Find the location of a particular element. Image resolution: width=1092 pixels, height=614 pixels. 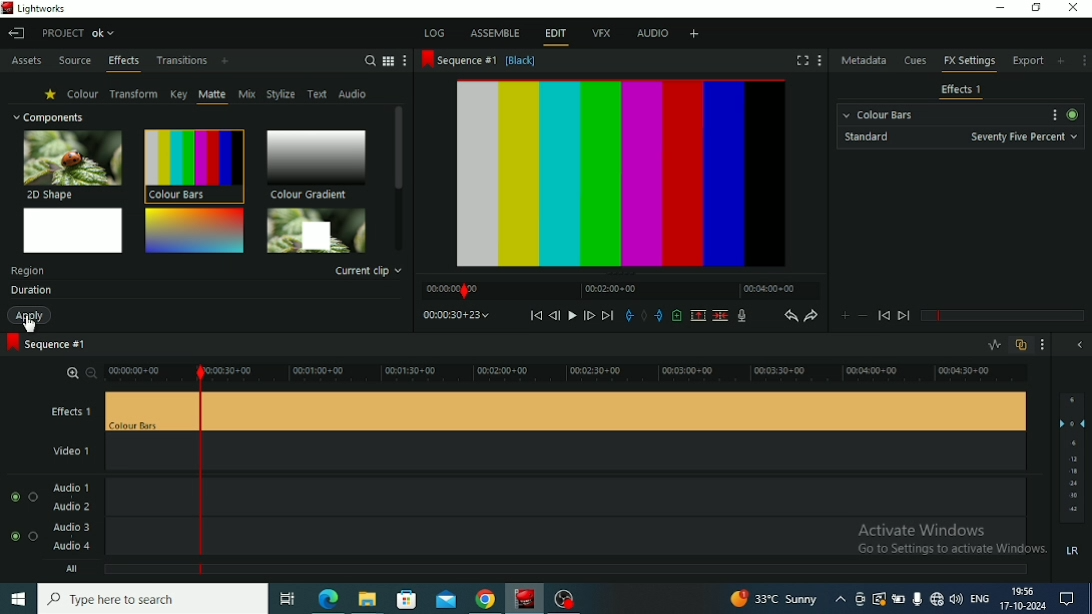

Nudge one frame next is located at coordinates (589, 315).